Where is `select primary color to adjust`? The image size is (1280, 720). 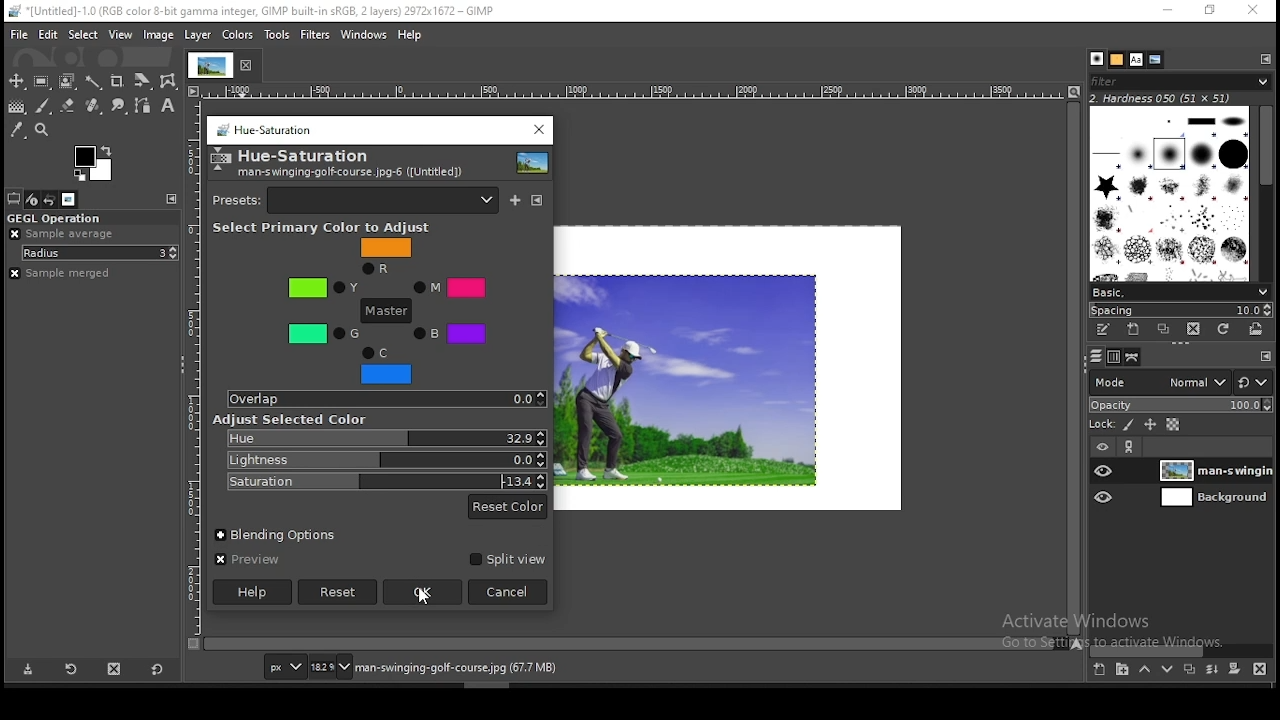
select primary color to adjust is located at coordinates (331, 227).